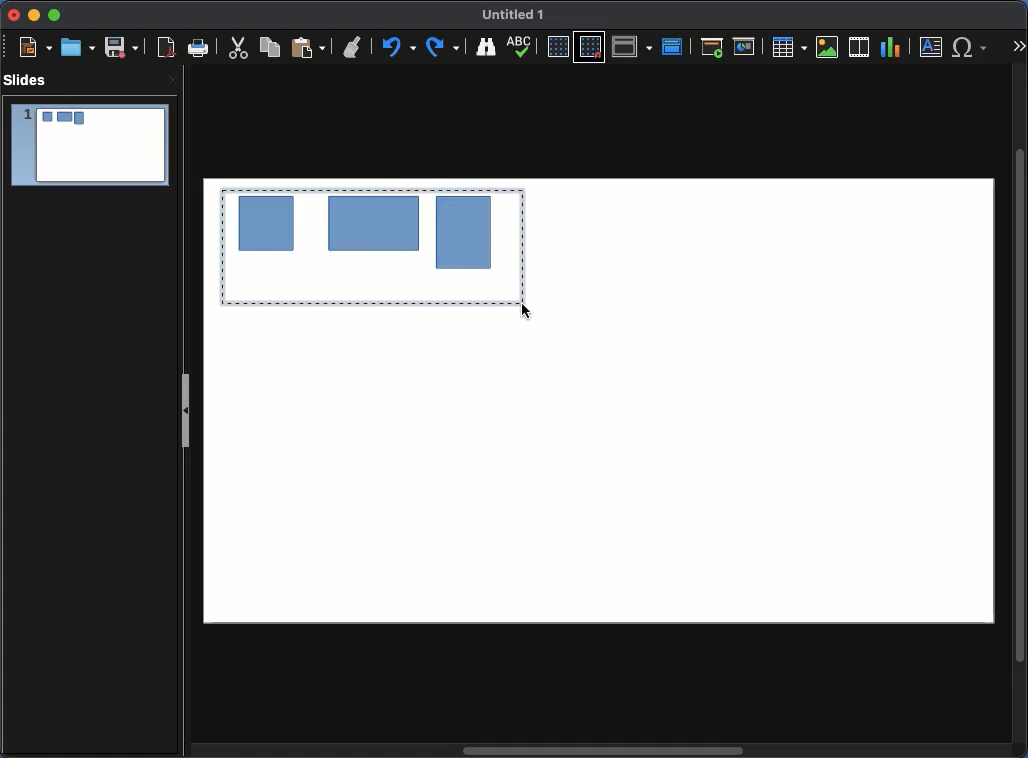  I want to click on New, so click(35, 47).